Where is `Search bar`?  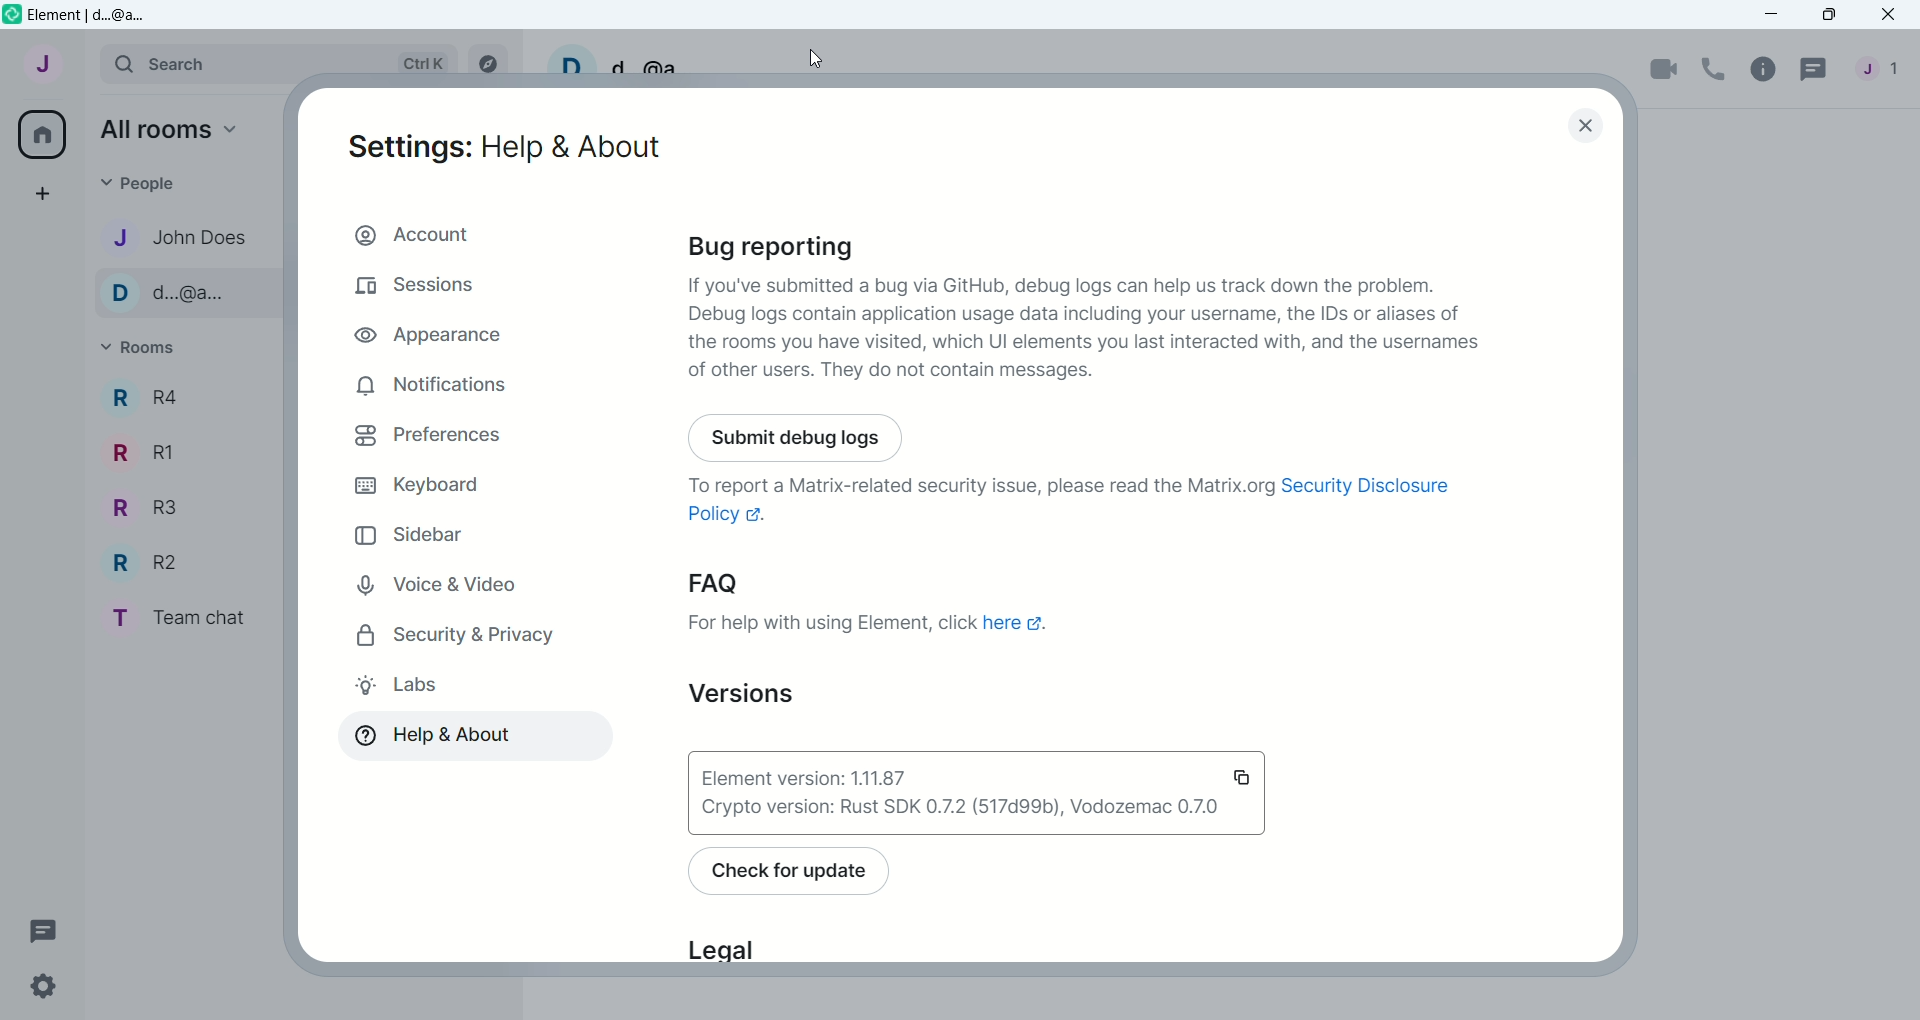 Search bar is located at coordinates (279, 60).